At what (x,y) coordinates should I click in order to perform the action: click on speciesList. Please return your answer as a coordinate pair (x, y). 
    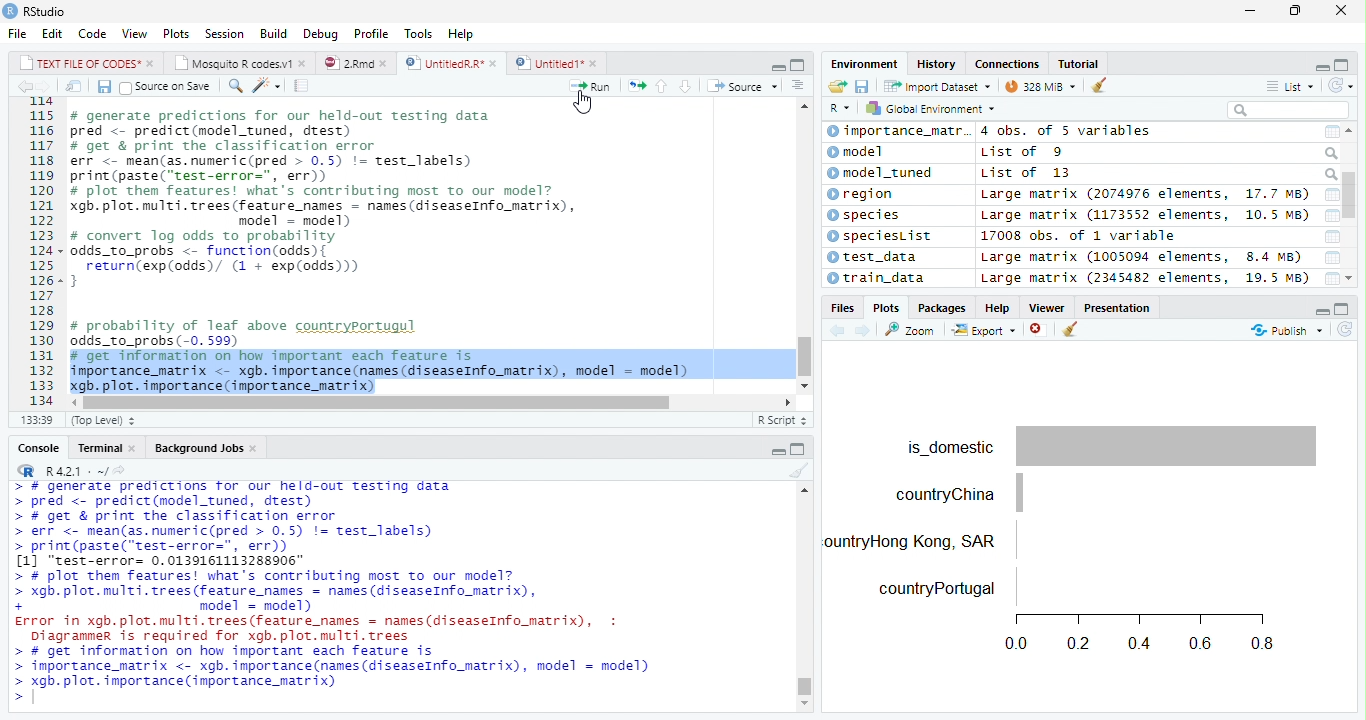
    Looking at the image, I should click on (880, 238).